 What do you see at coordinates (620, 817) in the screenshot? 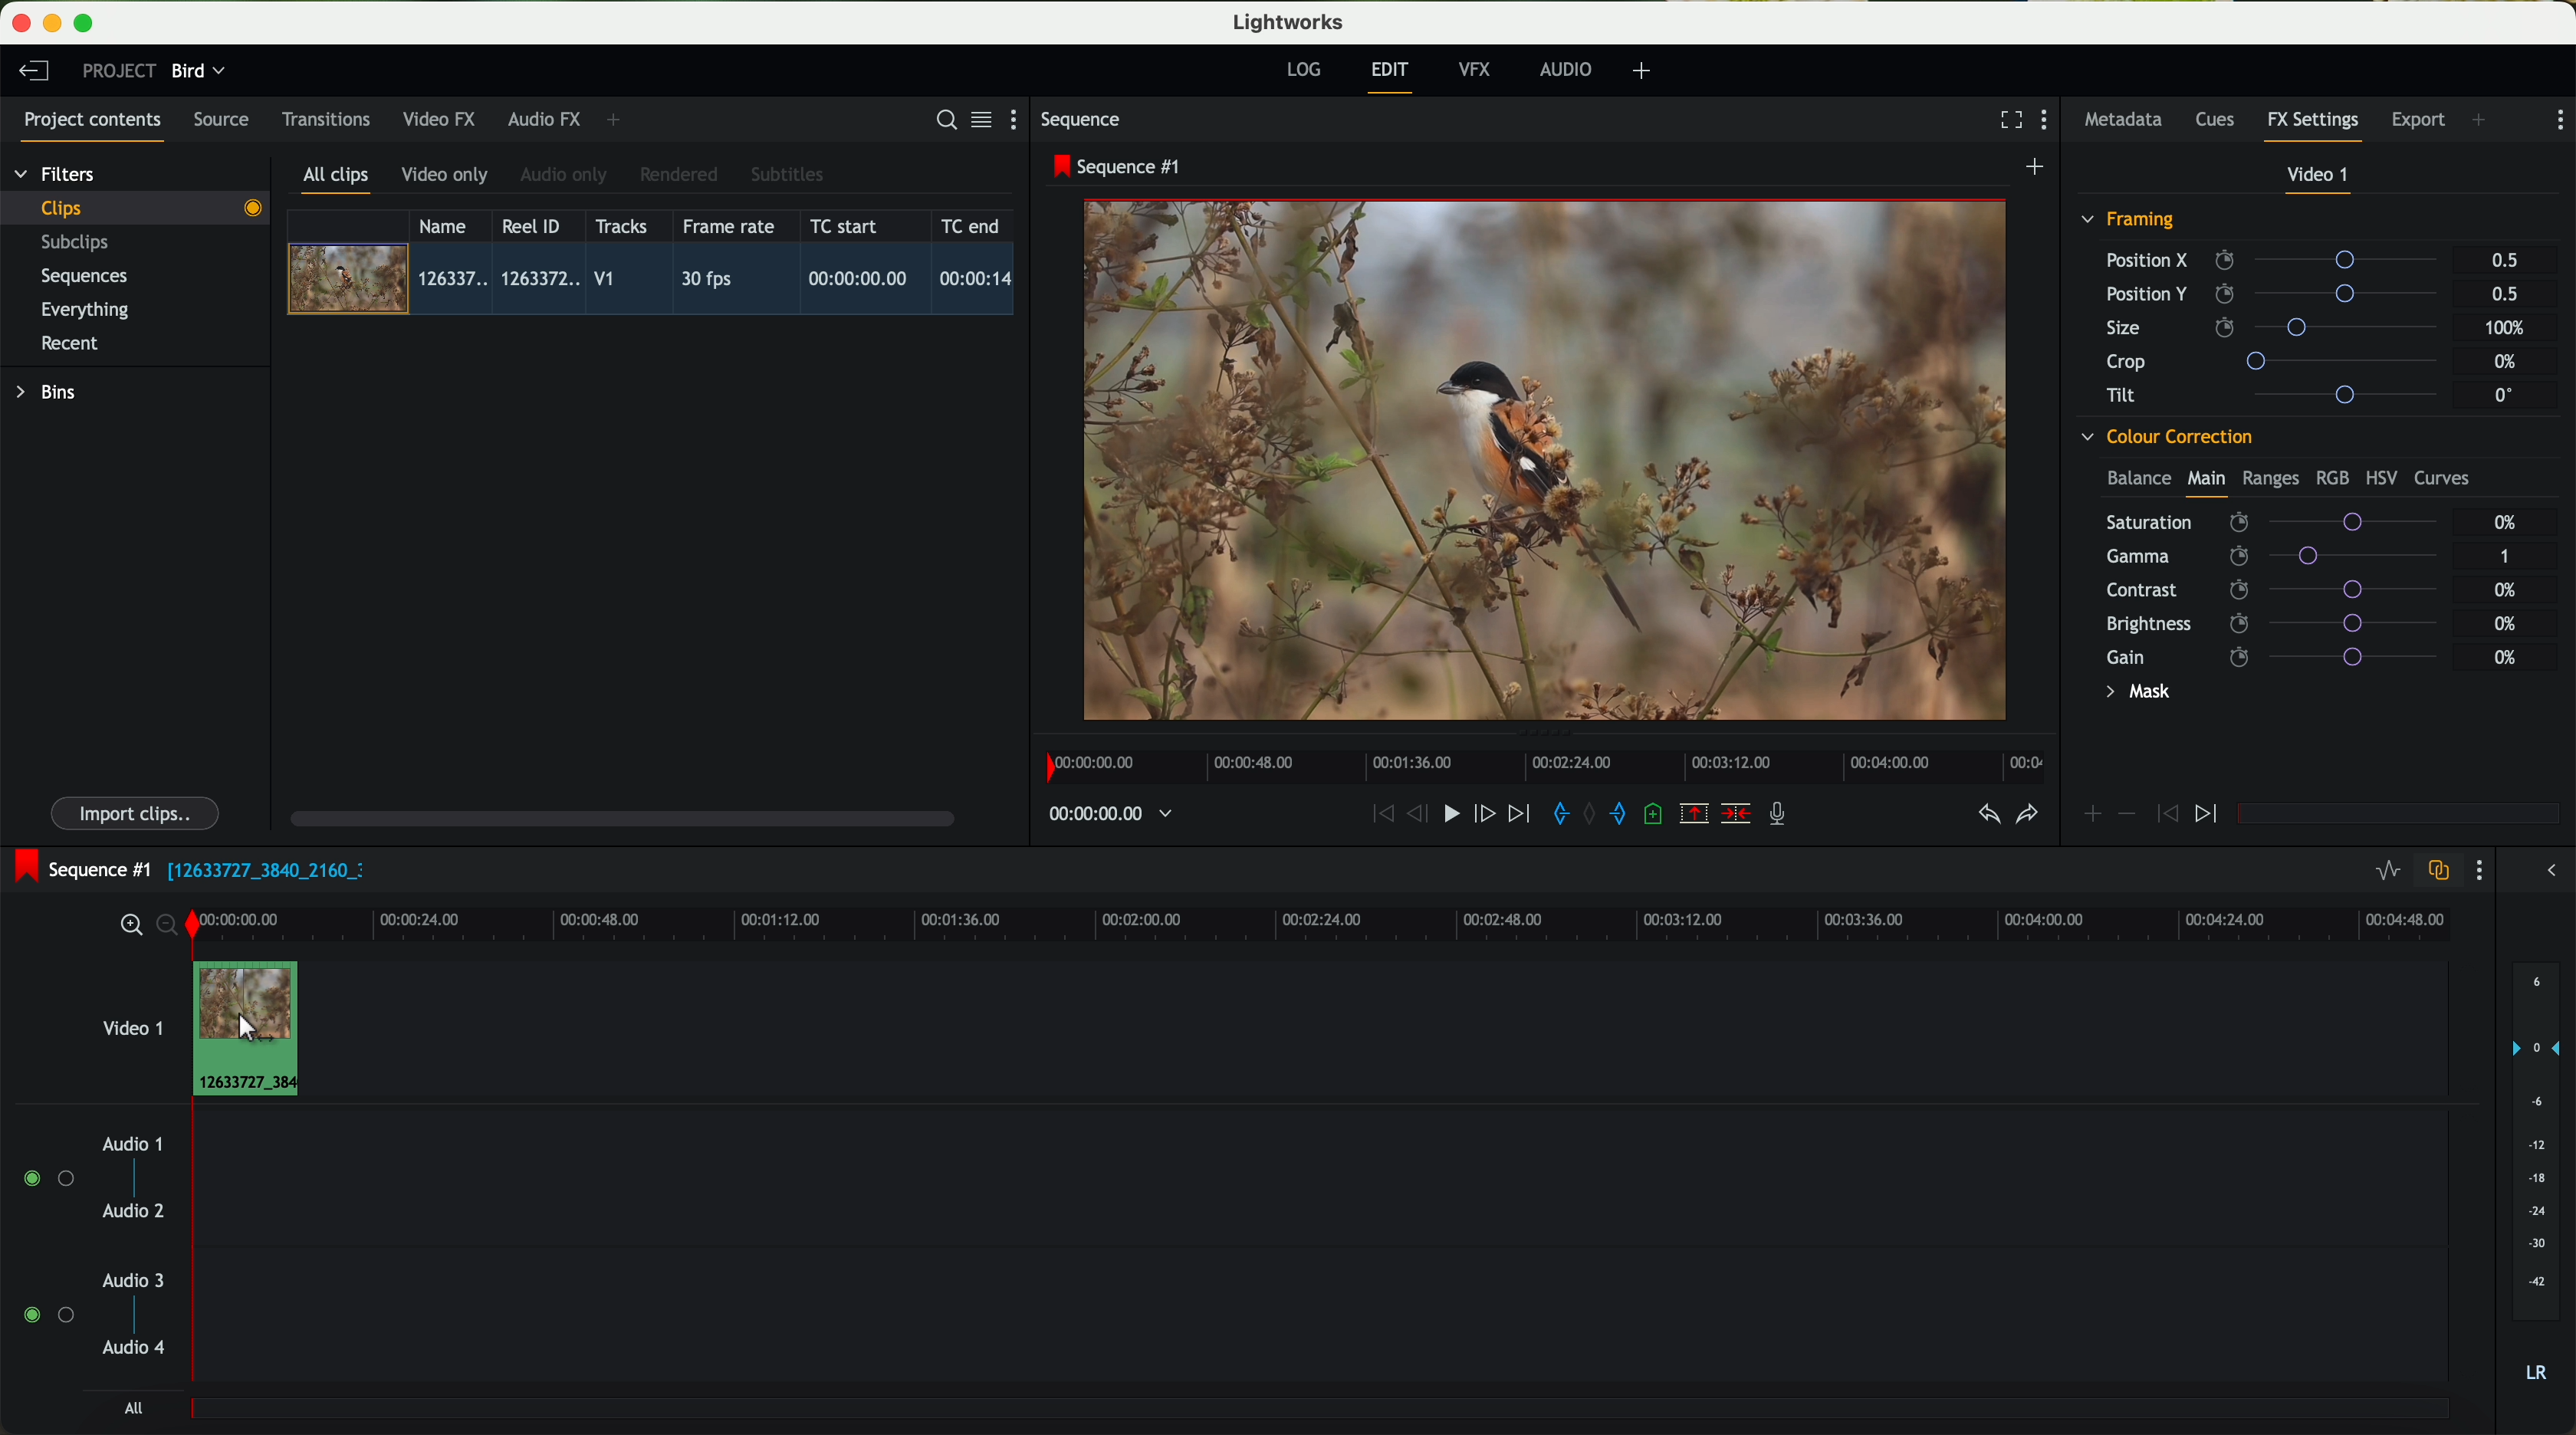
I see `scroll bar` at bounding box center [620, 817].